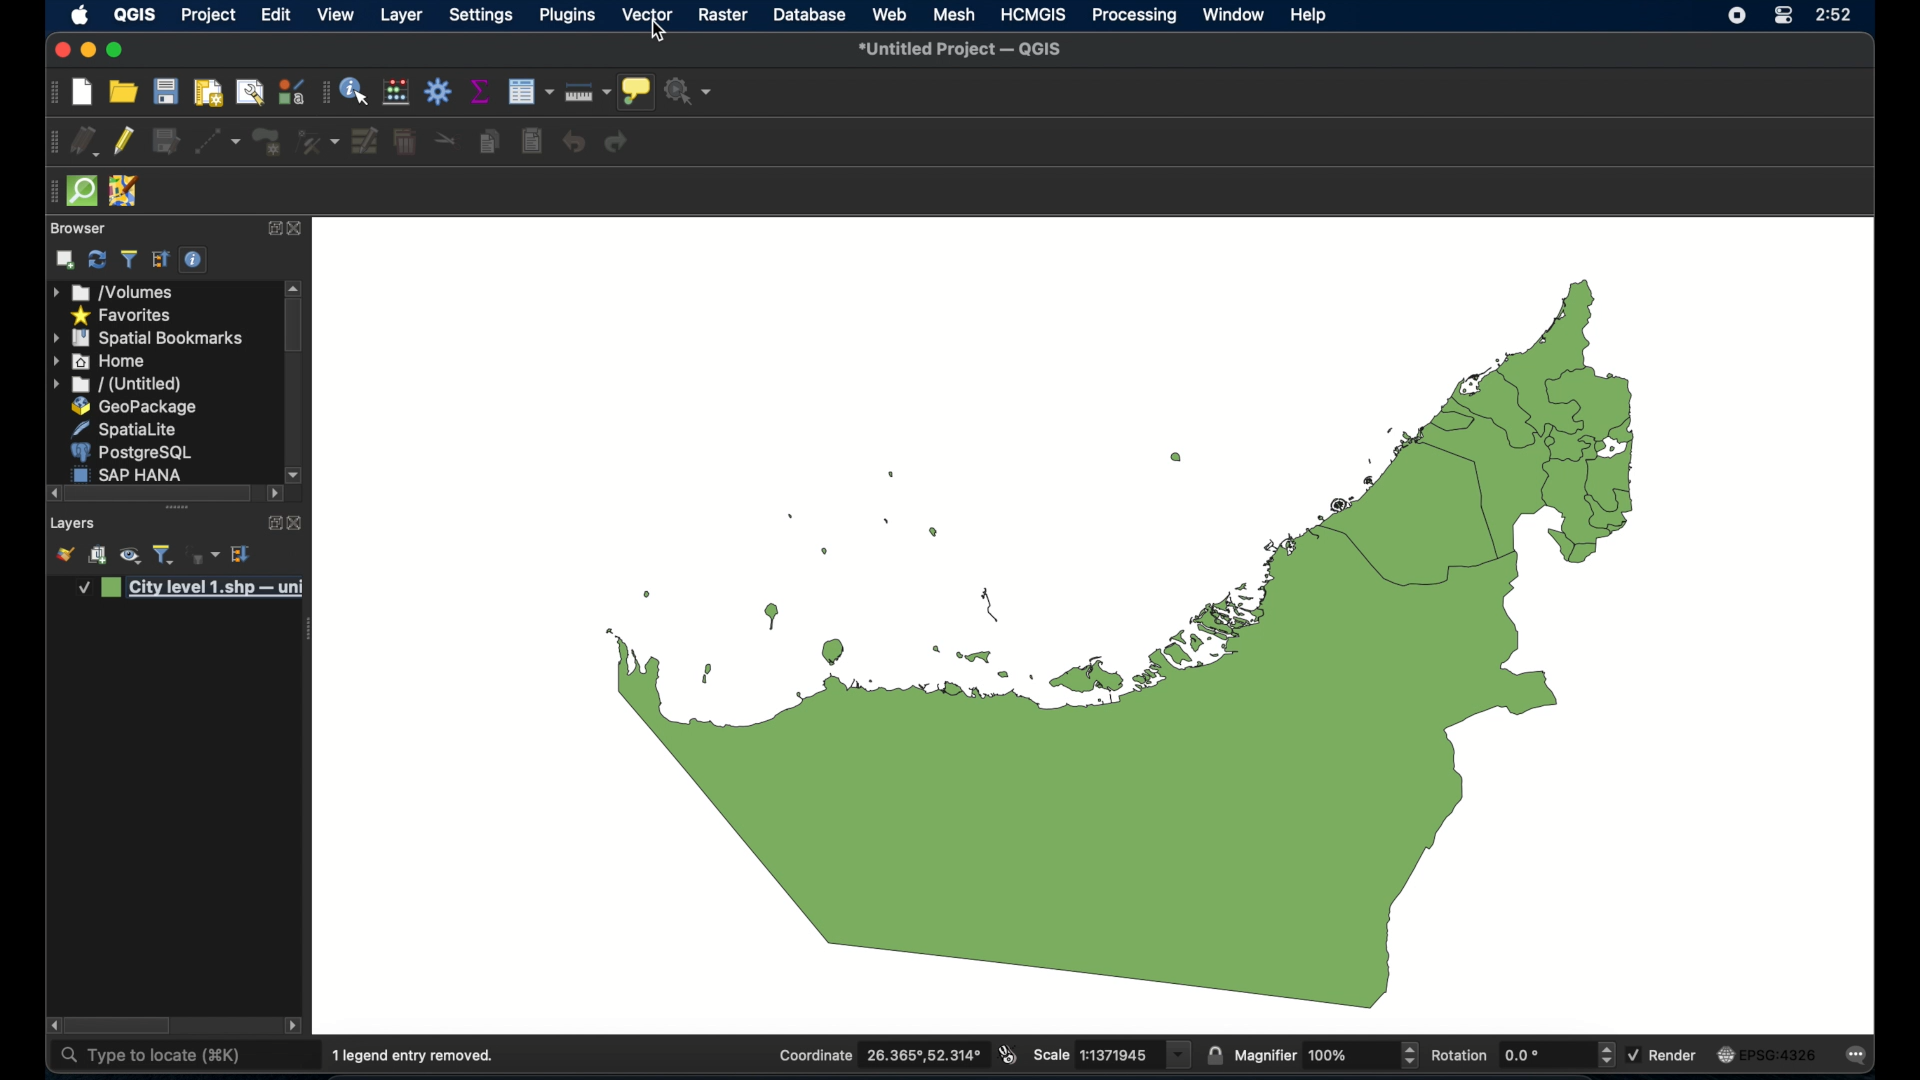 The height and width of the screenshot is (1080, 1920). What do you see at coordinates (1835, 16) in the screenshot?
I see `time` at bounding box center [1835, 16].